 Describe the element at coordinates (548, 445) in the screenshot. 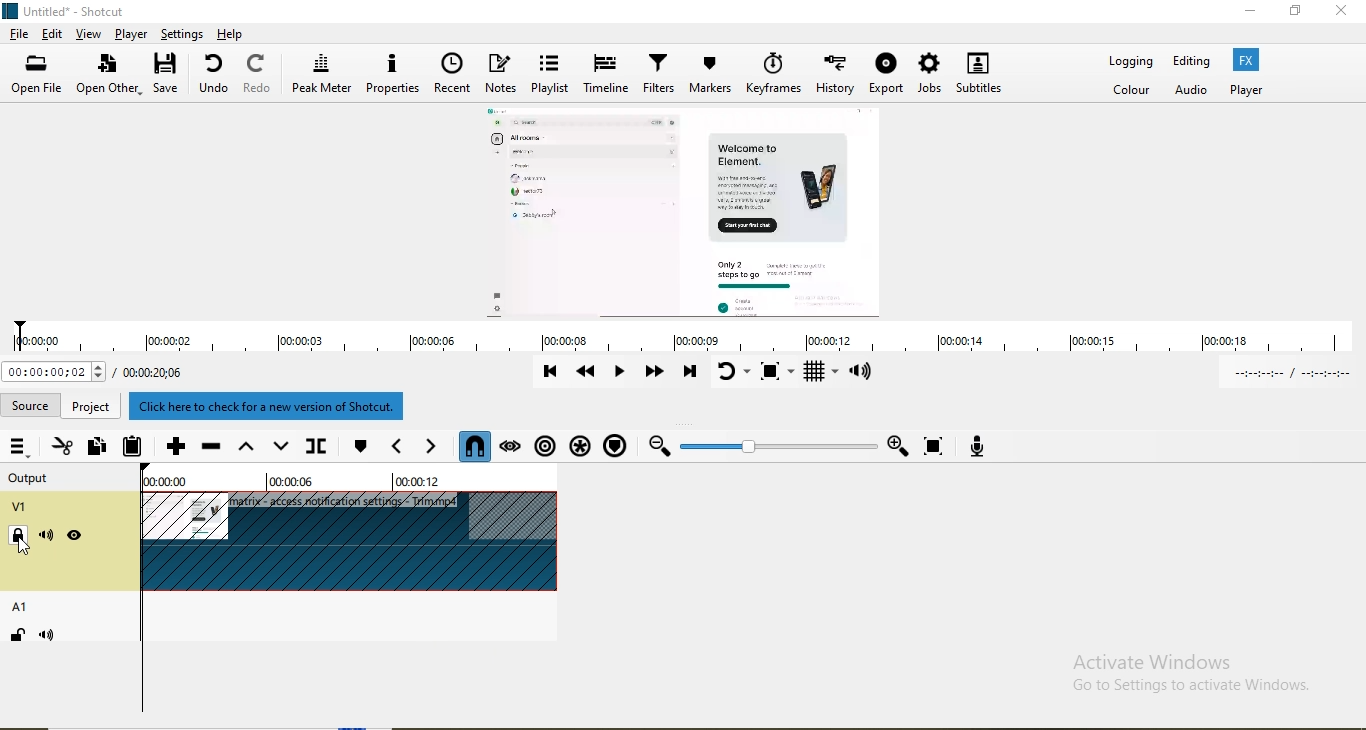

I see `Ripple` at that location.